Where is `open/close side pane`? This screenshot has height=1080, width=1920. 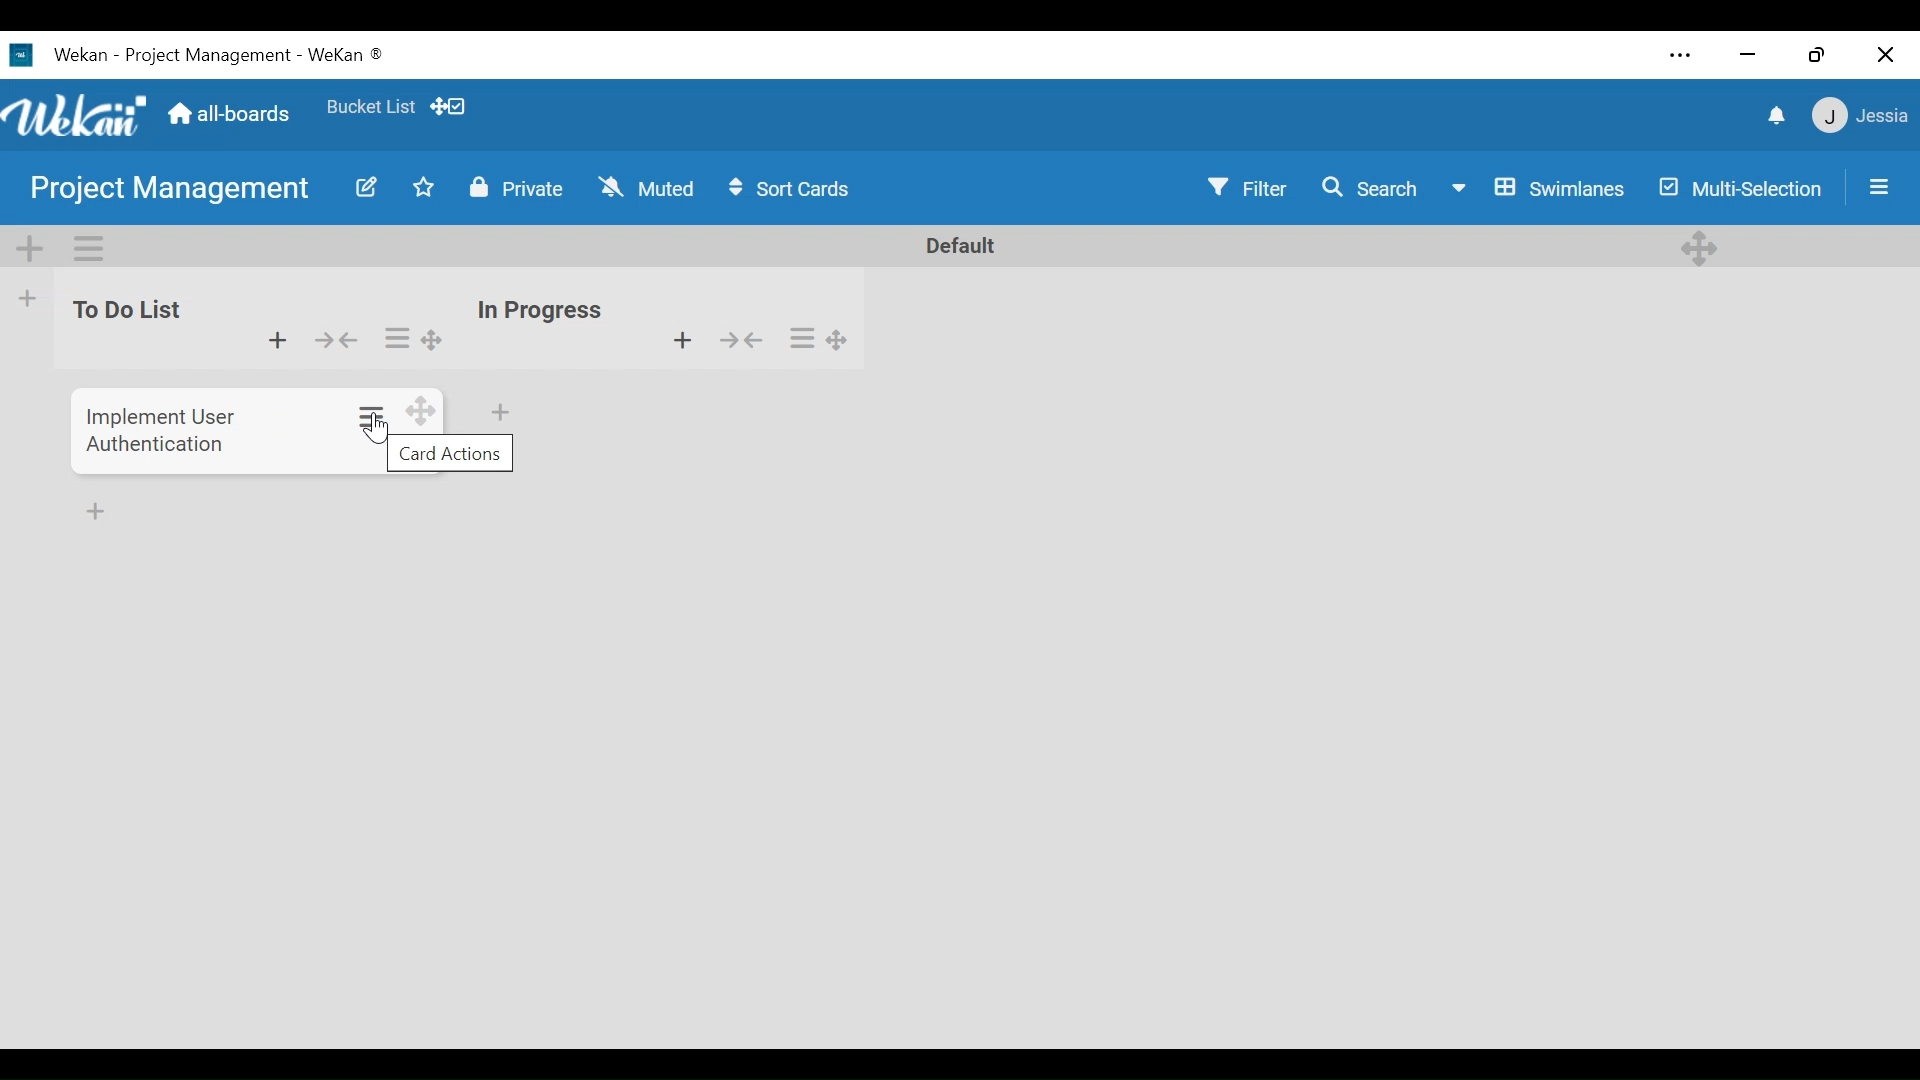 open/close side pane is located at coordinates (1880, 187).